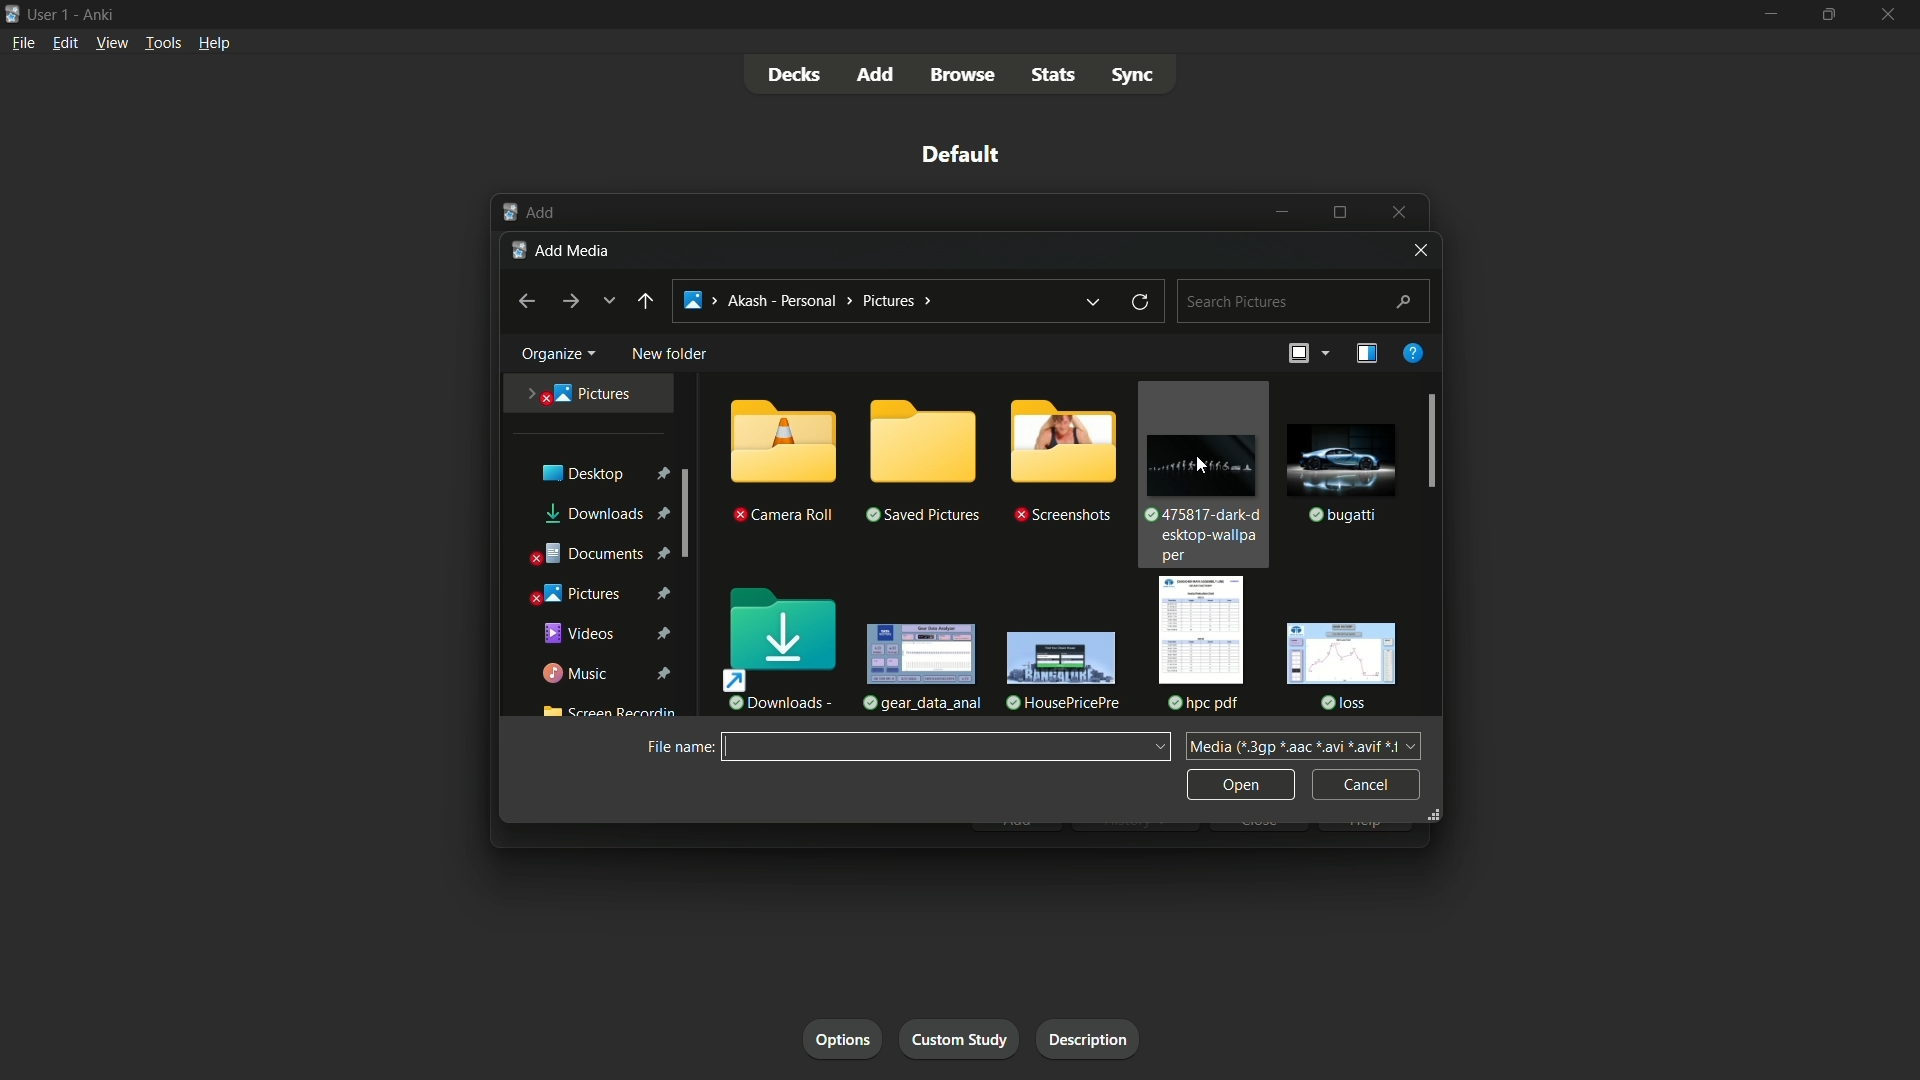 This screenshot has height=1080, width=1920. Describe the element at coordinates (1061, 464) in the screenshot. I see `folder-3` at that location.